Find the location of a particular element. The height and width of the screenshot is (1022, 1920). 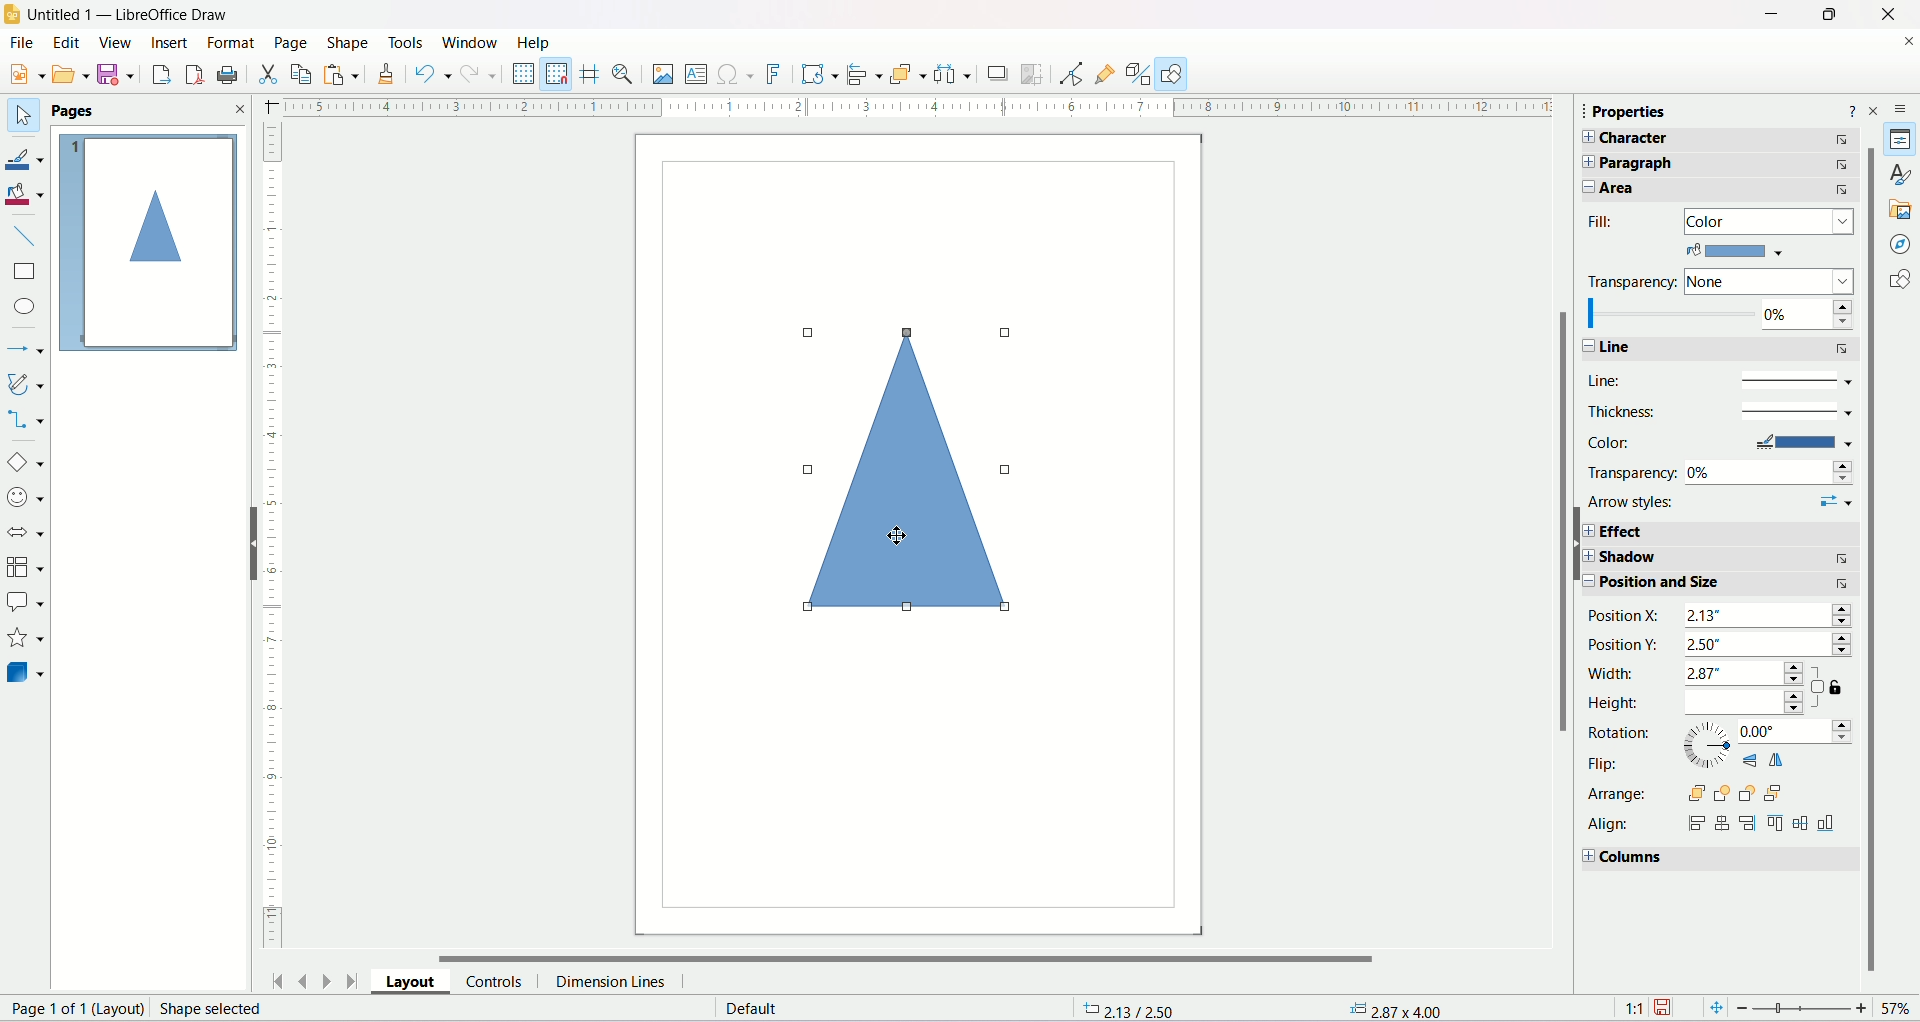

Block Arrows is located at coordinates (24, 530).